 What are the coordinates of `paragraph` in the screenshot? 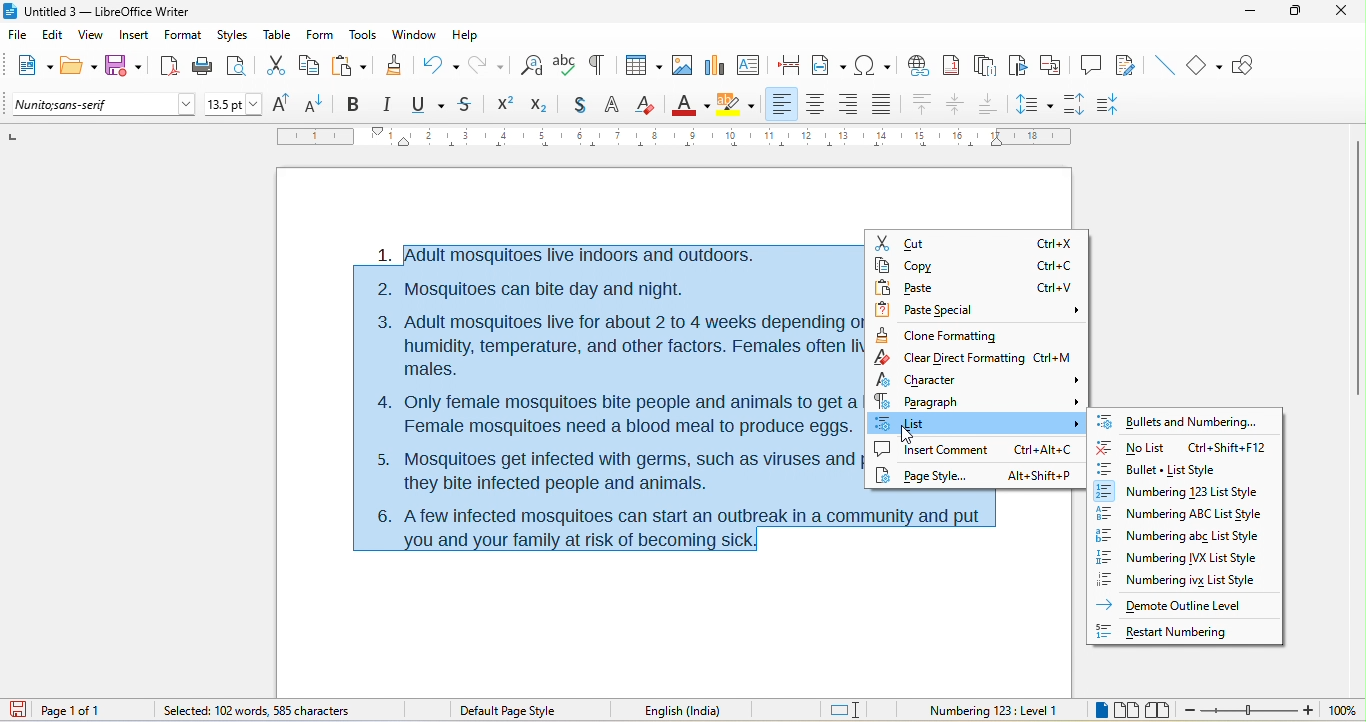 It's located at (978, 401).